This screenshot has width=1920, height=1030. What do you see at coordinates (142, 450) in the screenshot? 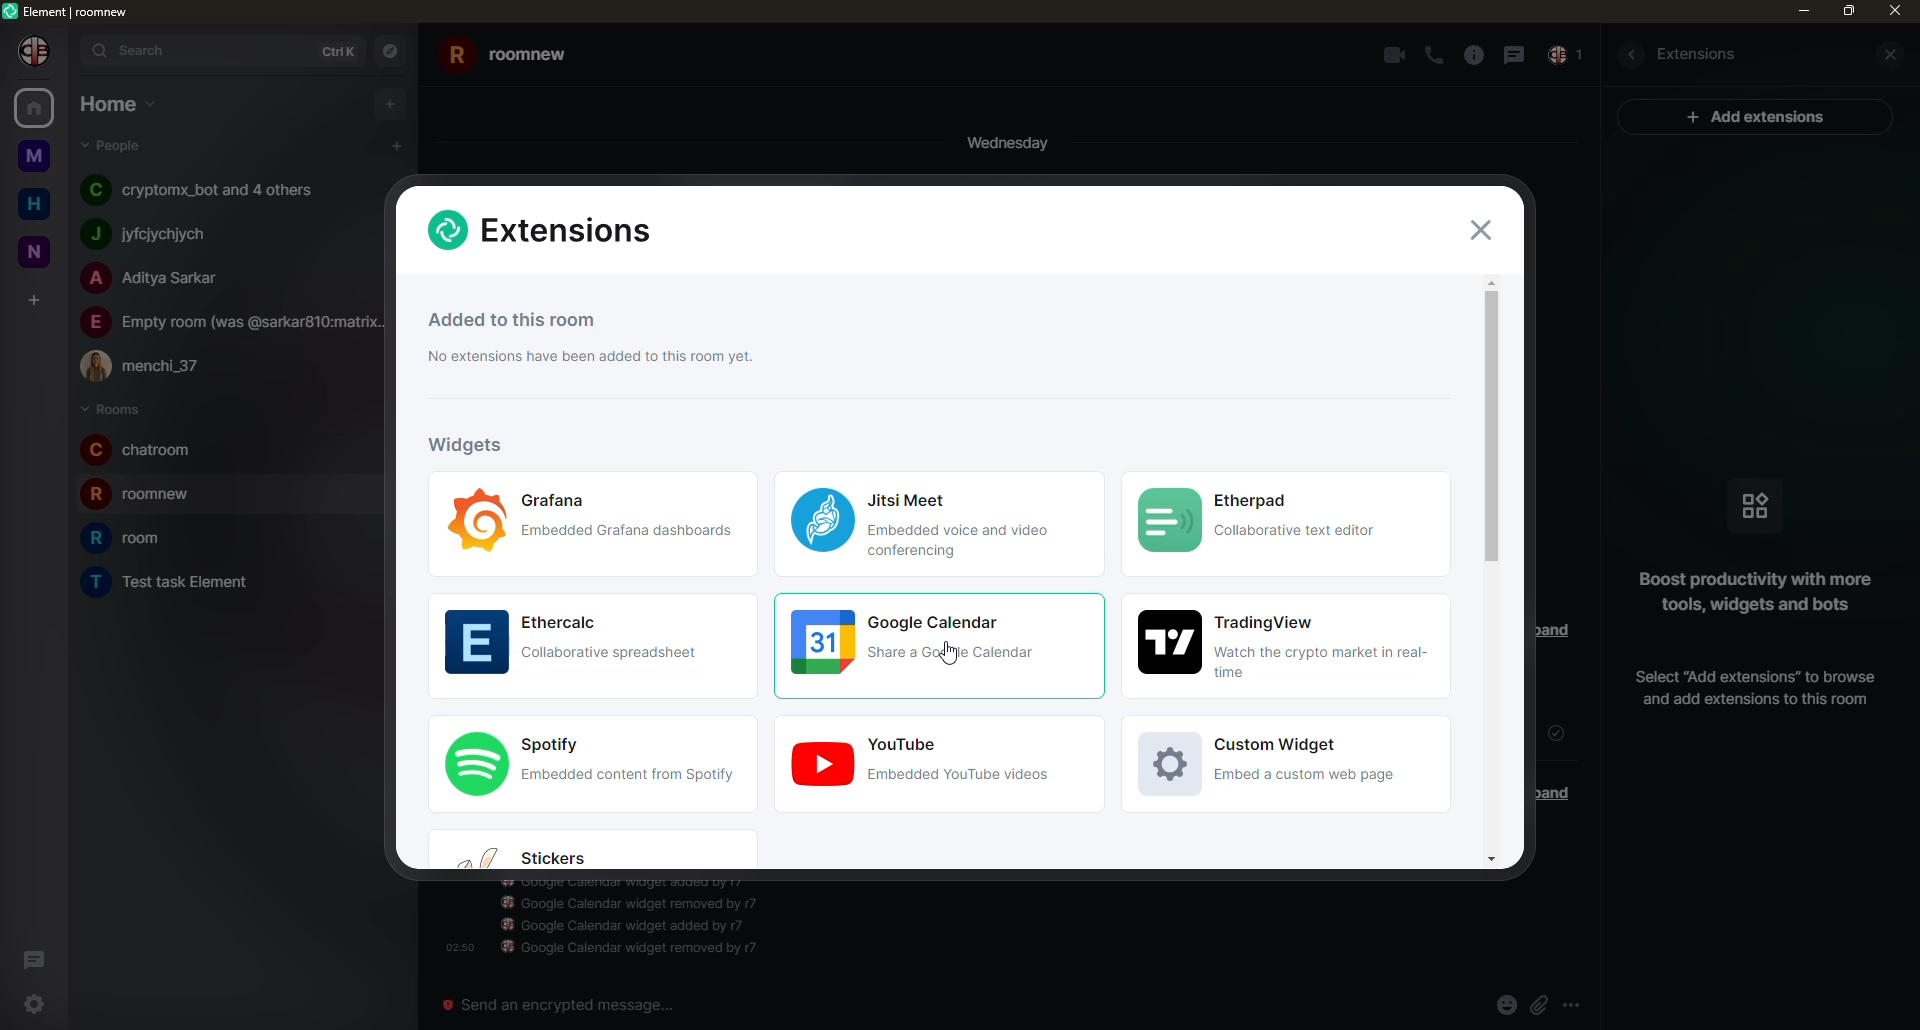
I see `room` at bounding box center [142, 450].